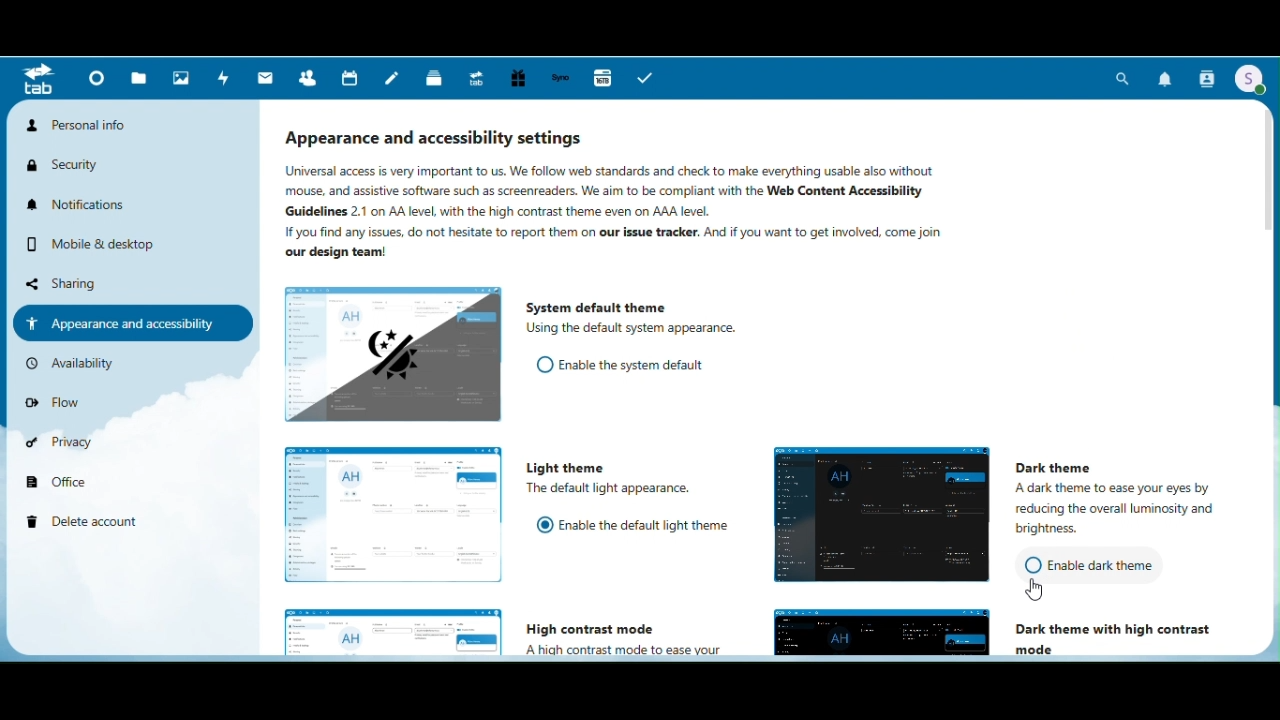 This screenshot has width=1280, height=720. What do you see at coordinates (629, 197) in the screenshot?
I see `Appearance and accessibility settings ` at bounding box center [629, 197].